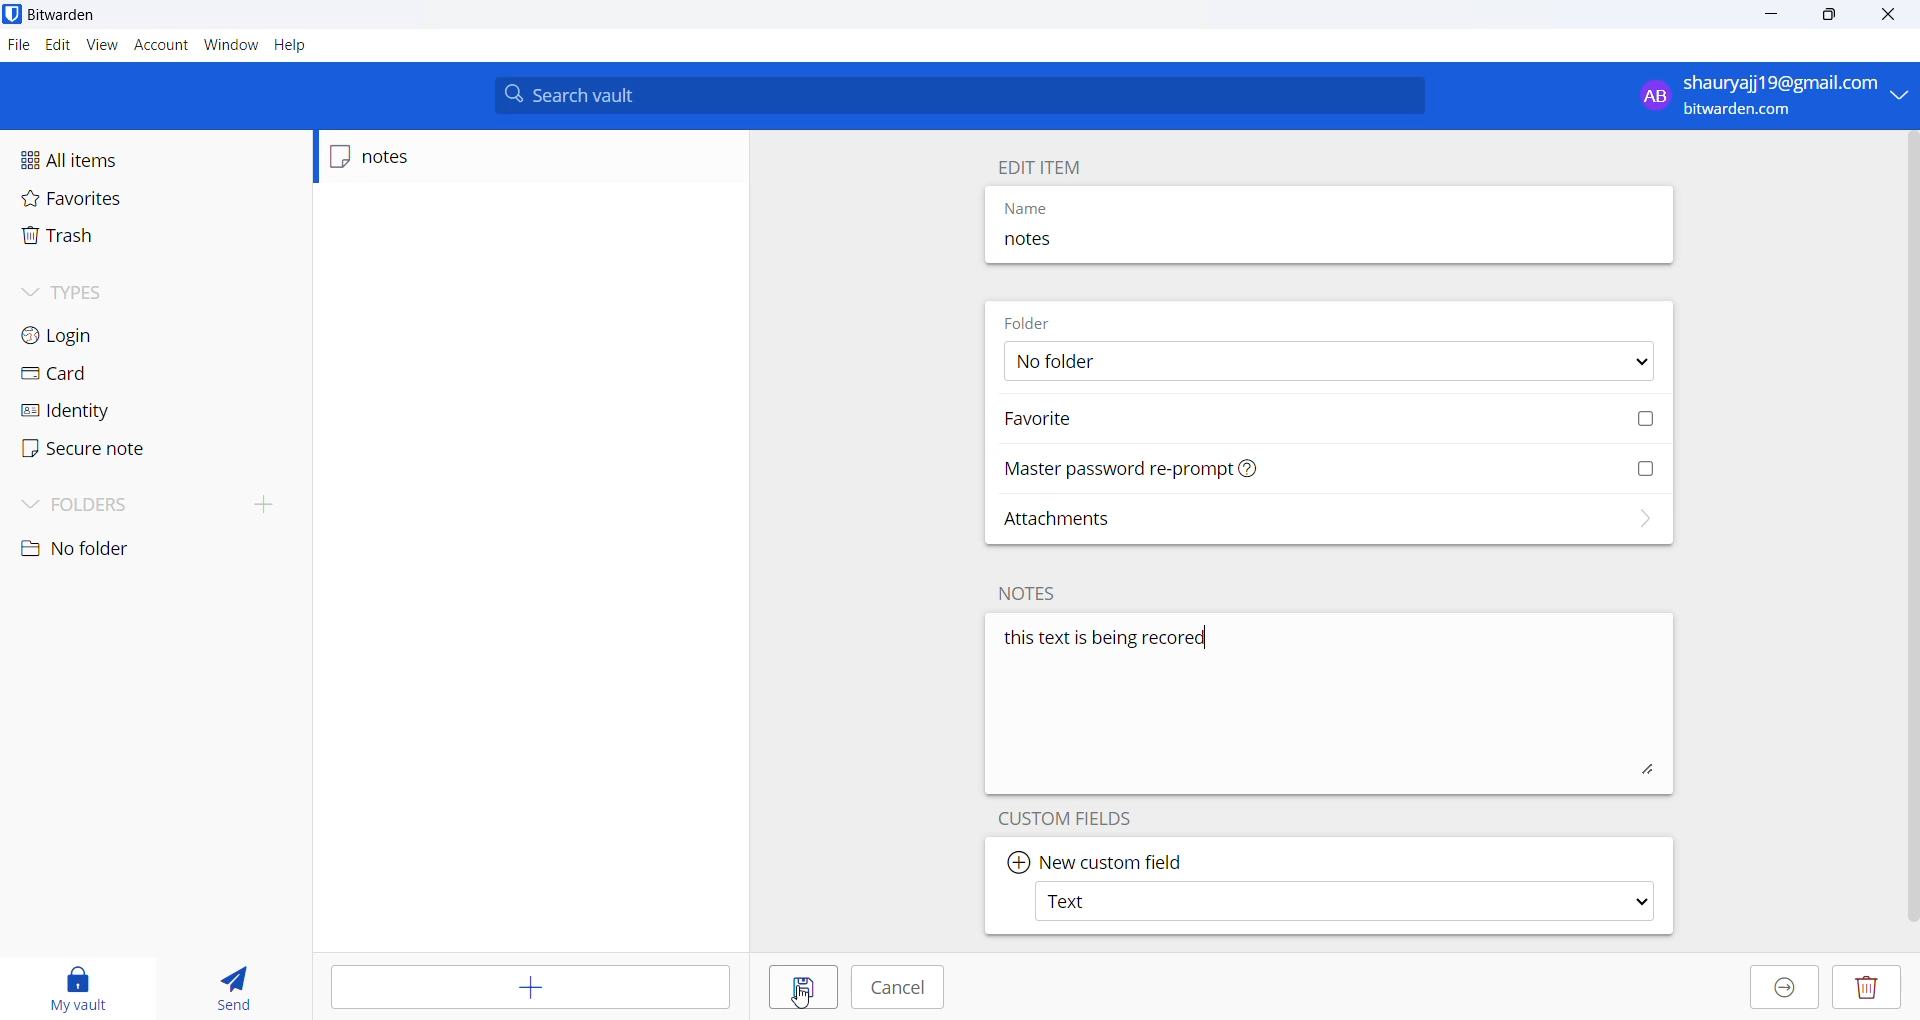 This screenshot has width=1920, height=1020. I want to click on window, so click(227, 47).